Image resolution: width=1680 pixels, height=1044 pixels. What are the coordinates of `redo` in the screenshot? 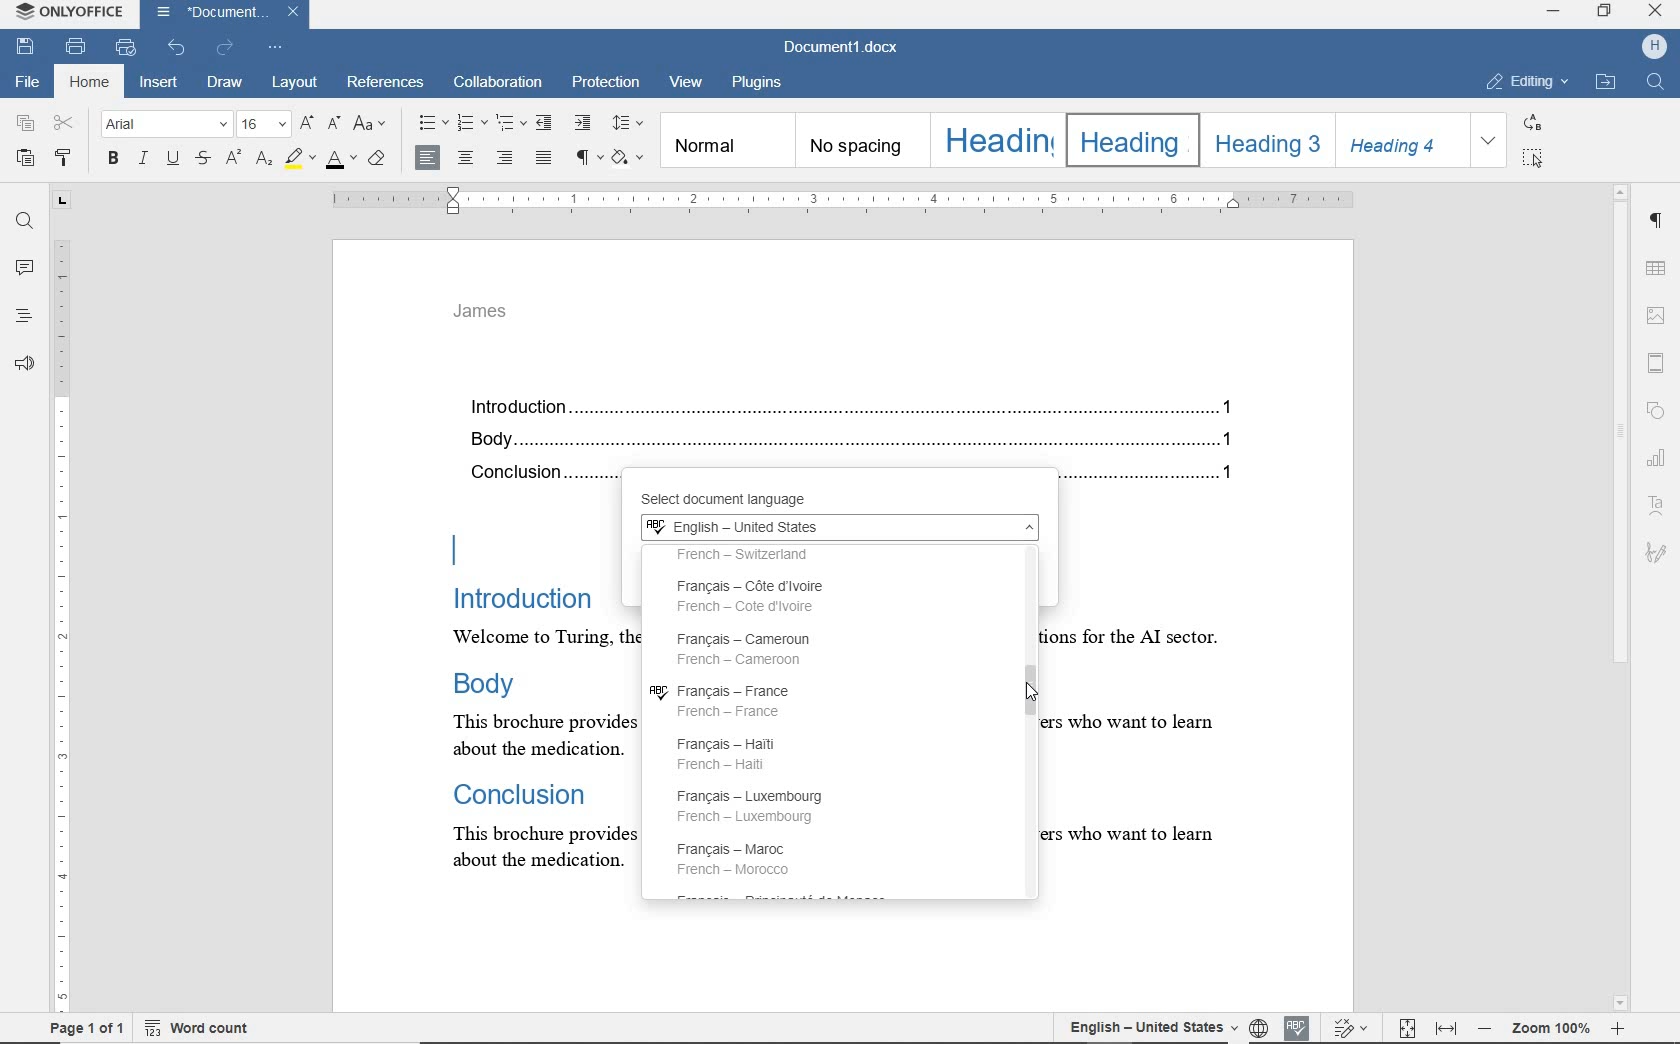 It's located at (225, 48).